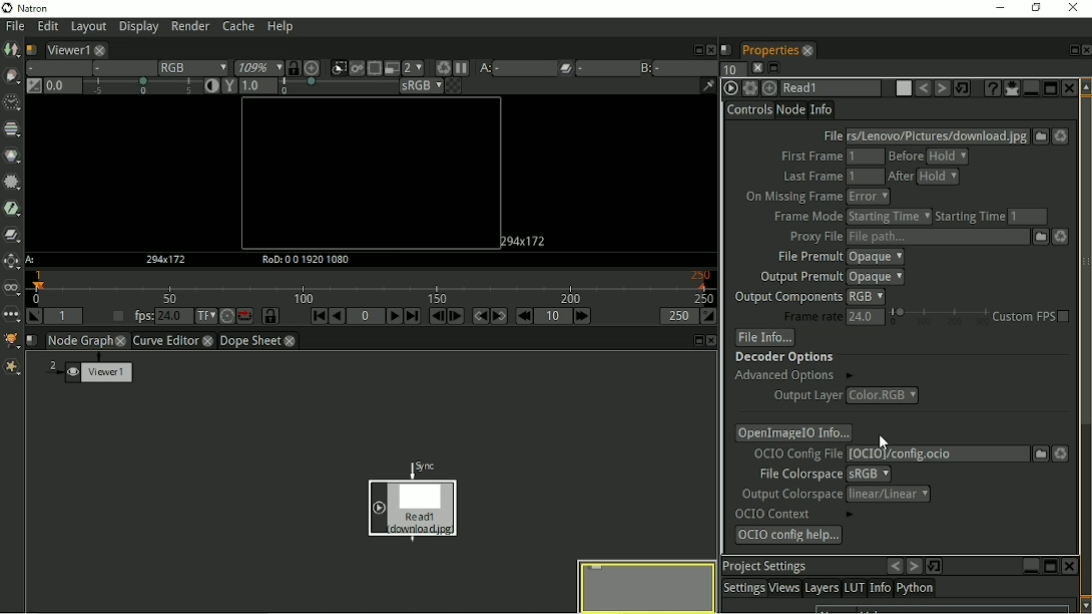 This screenshot has height=614, width=1092. I want to click on Scale image, so click(310, 67).